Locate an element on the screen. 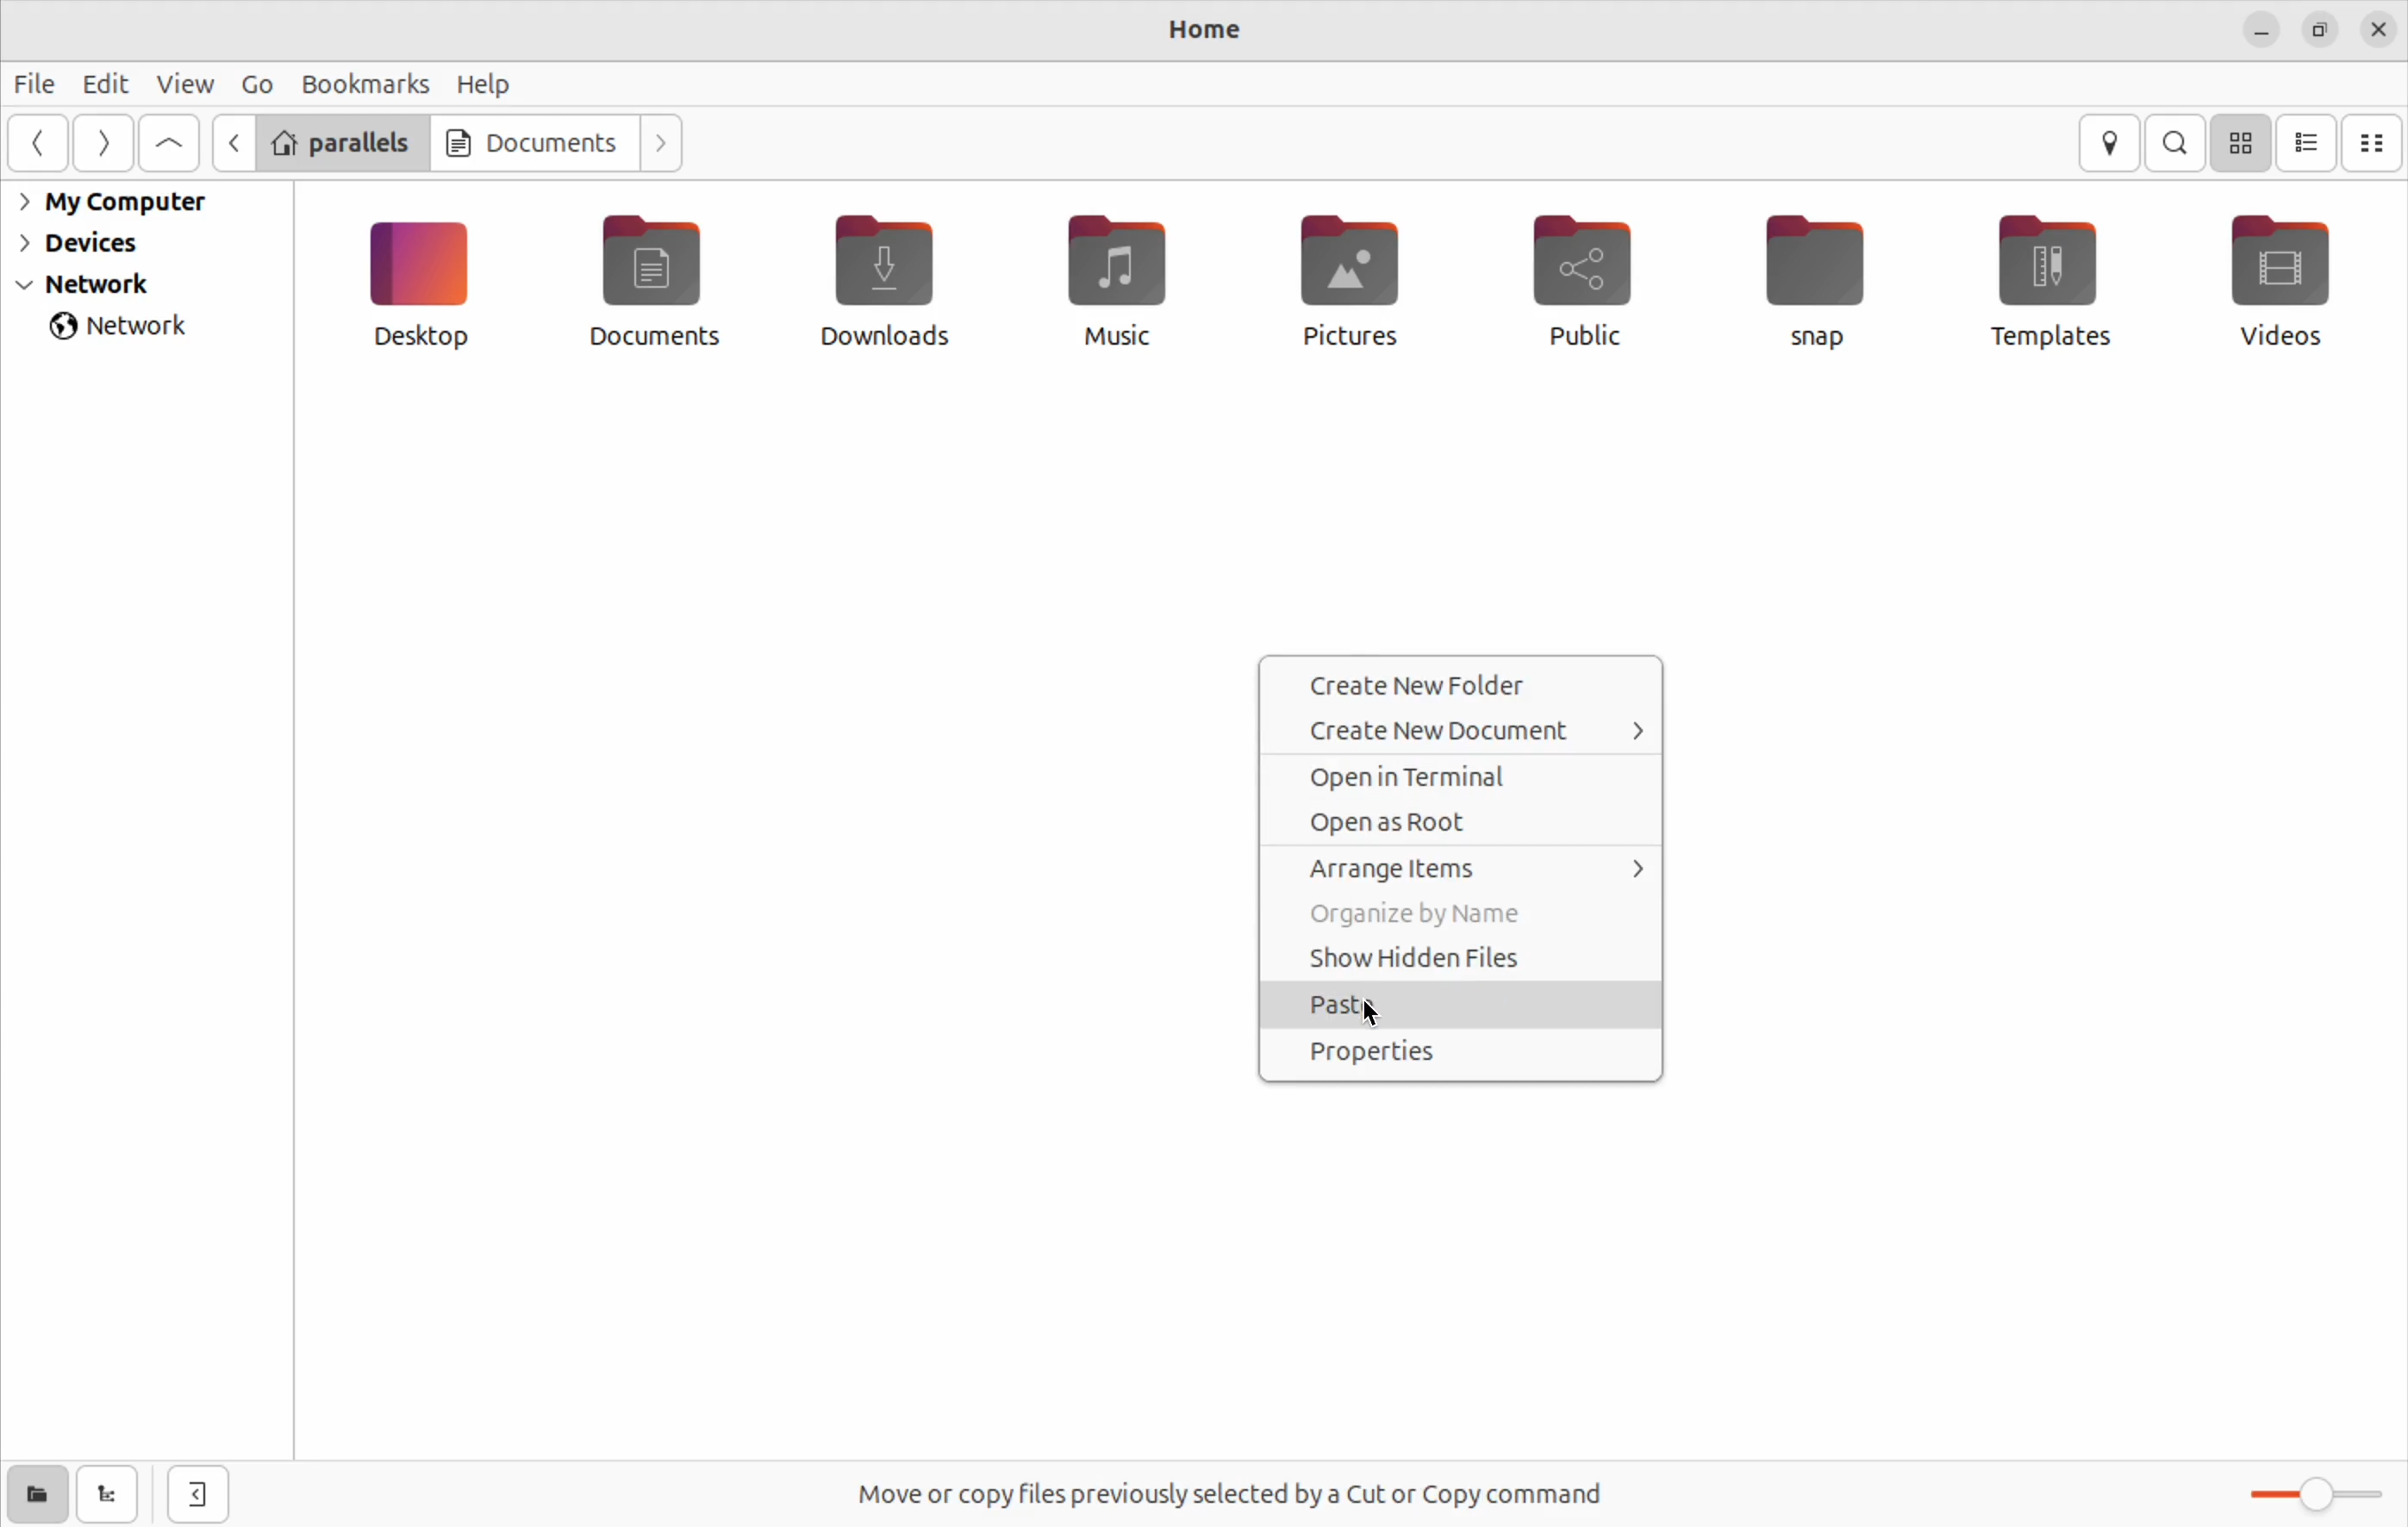 This screenshot has height=1527, width=2408. properties is located at coordinates (1469, 1054).